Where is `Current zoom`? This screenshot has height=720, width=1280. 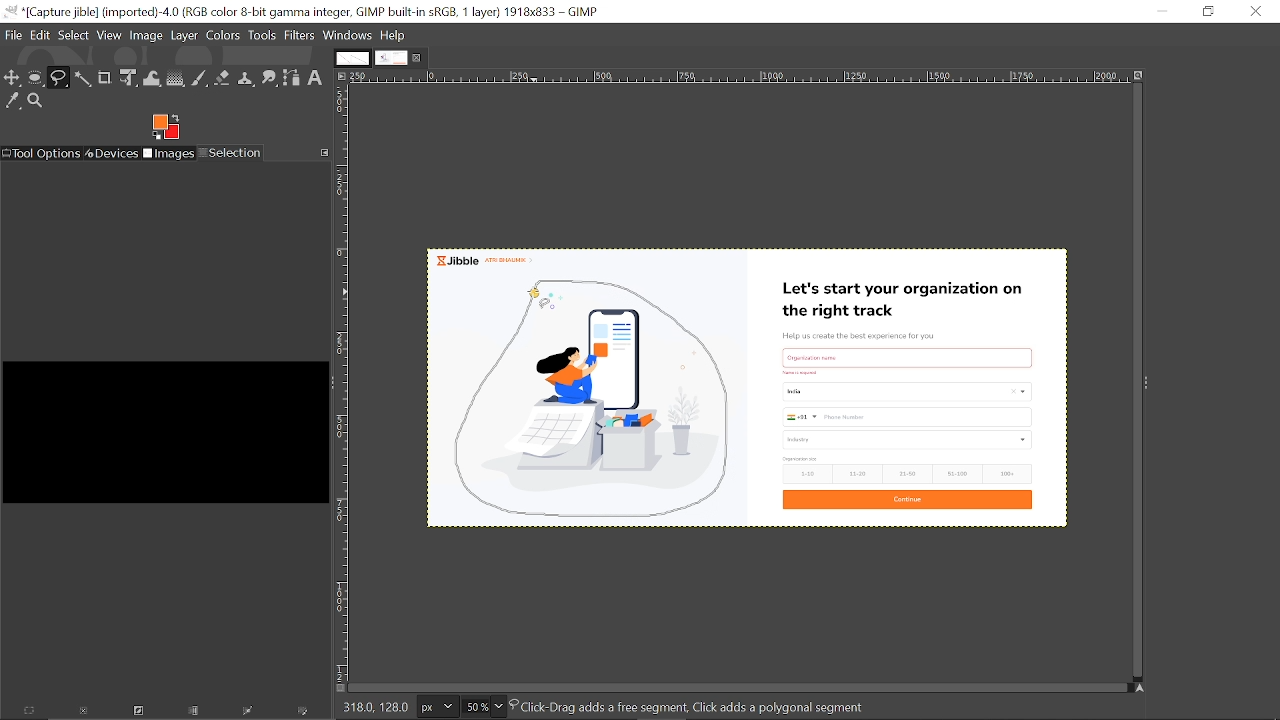
Current zoom is located at coordinates (474, 707).